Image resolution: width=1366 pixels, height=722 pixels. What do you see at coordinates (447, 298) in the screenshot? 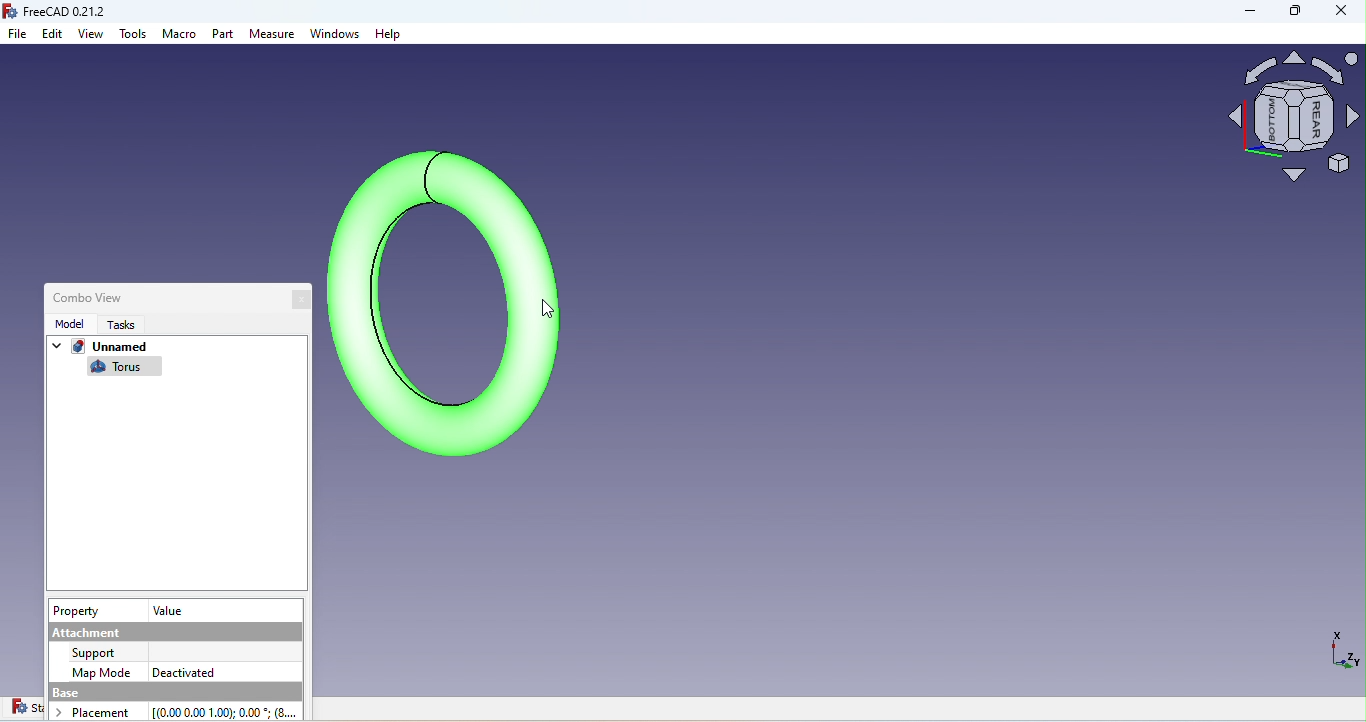
I see `Object` at bounding box center [447, 298].